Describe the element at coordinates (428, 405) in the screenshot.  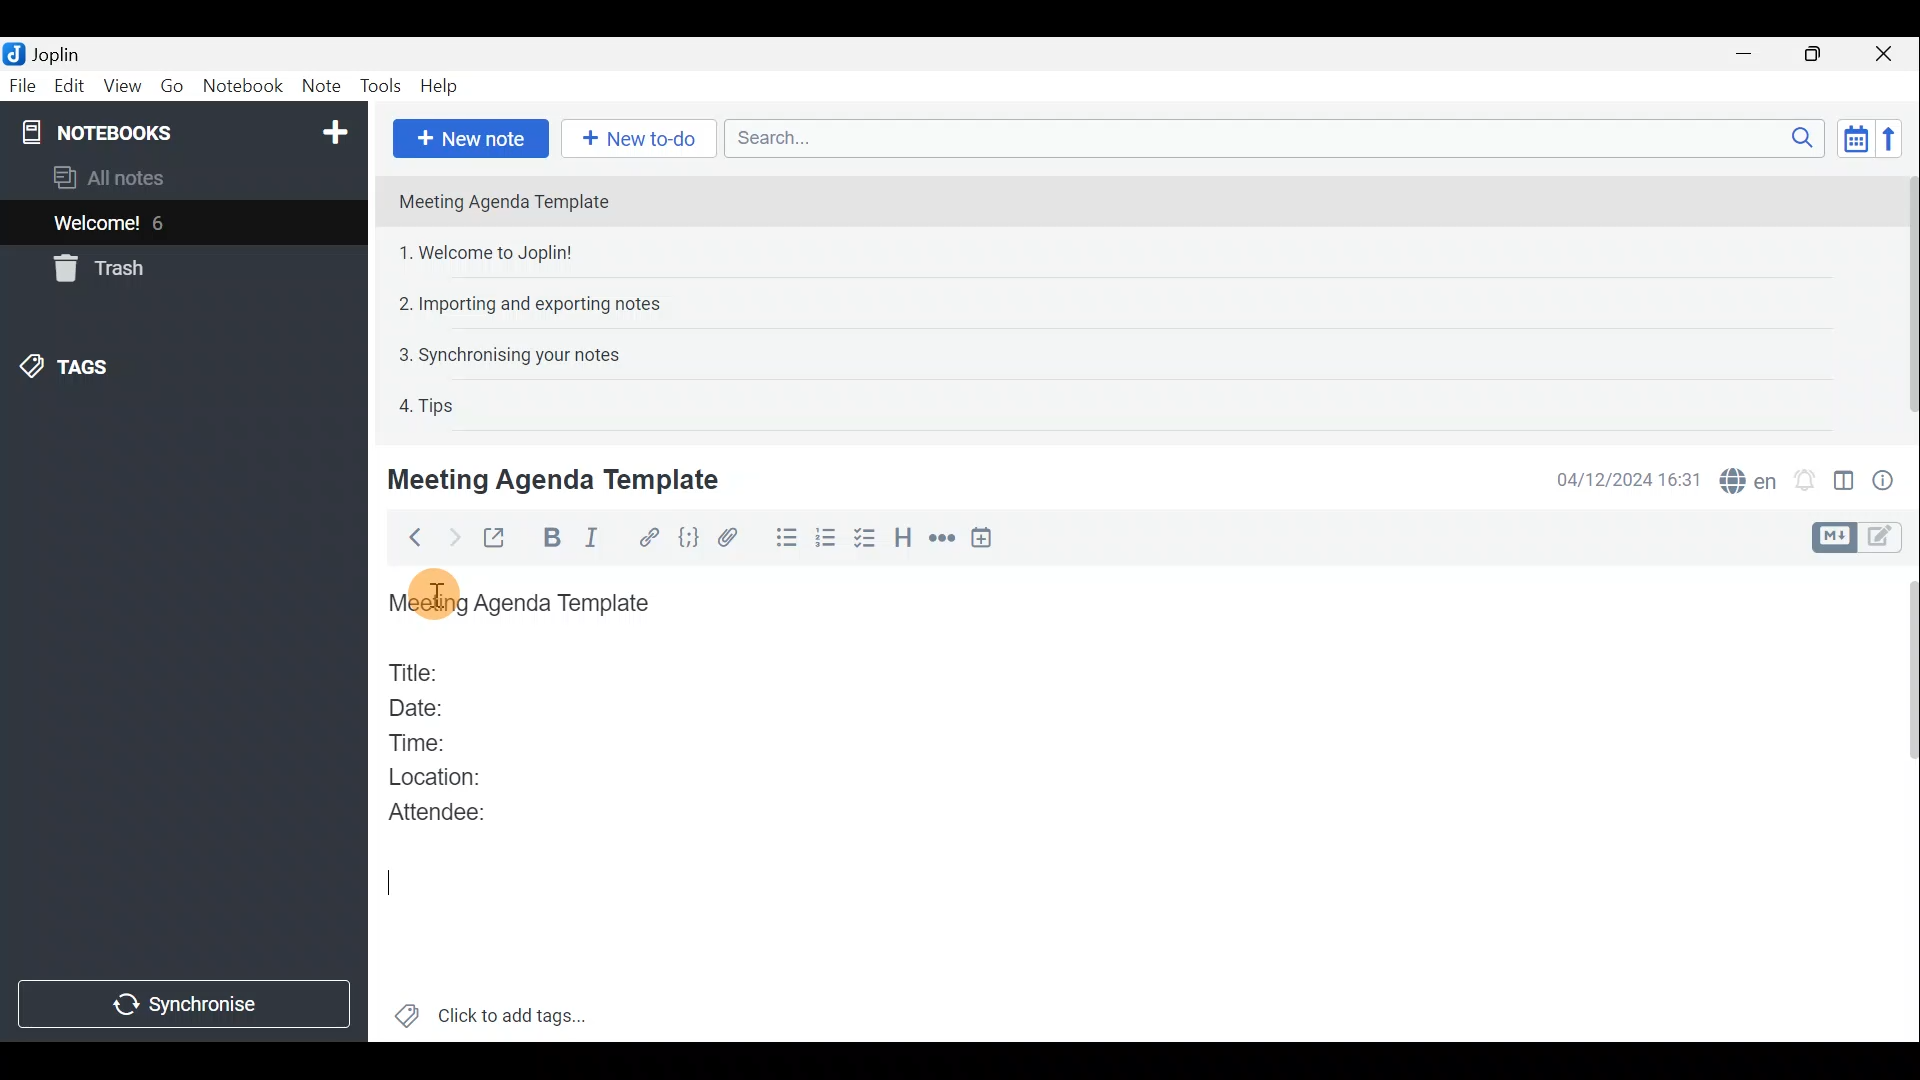
I see `4. Tips` at that location.